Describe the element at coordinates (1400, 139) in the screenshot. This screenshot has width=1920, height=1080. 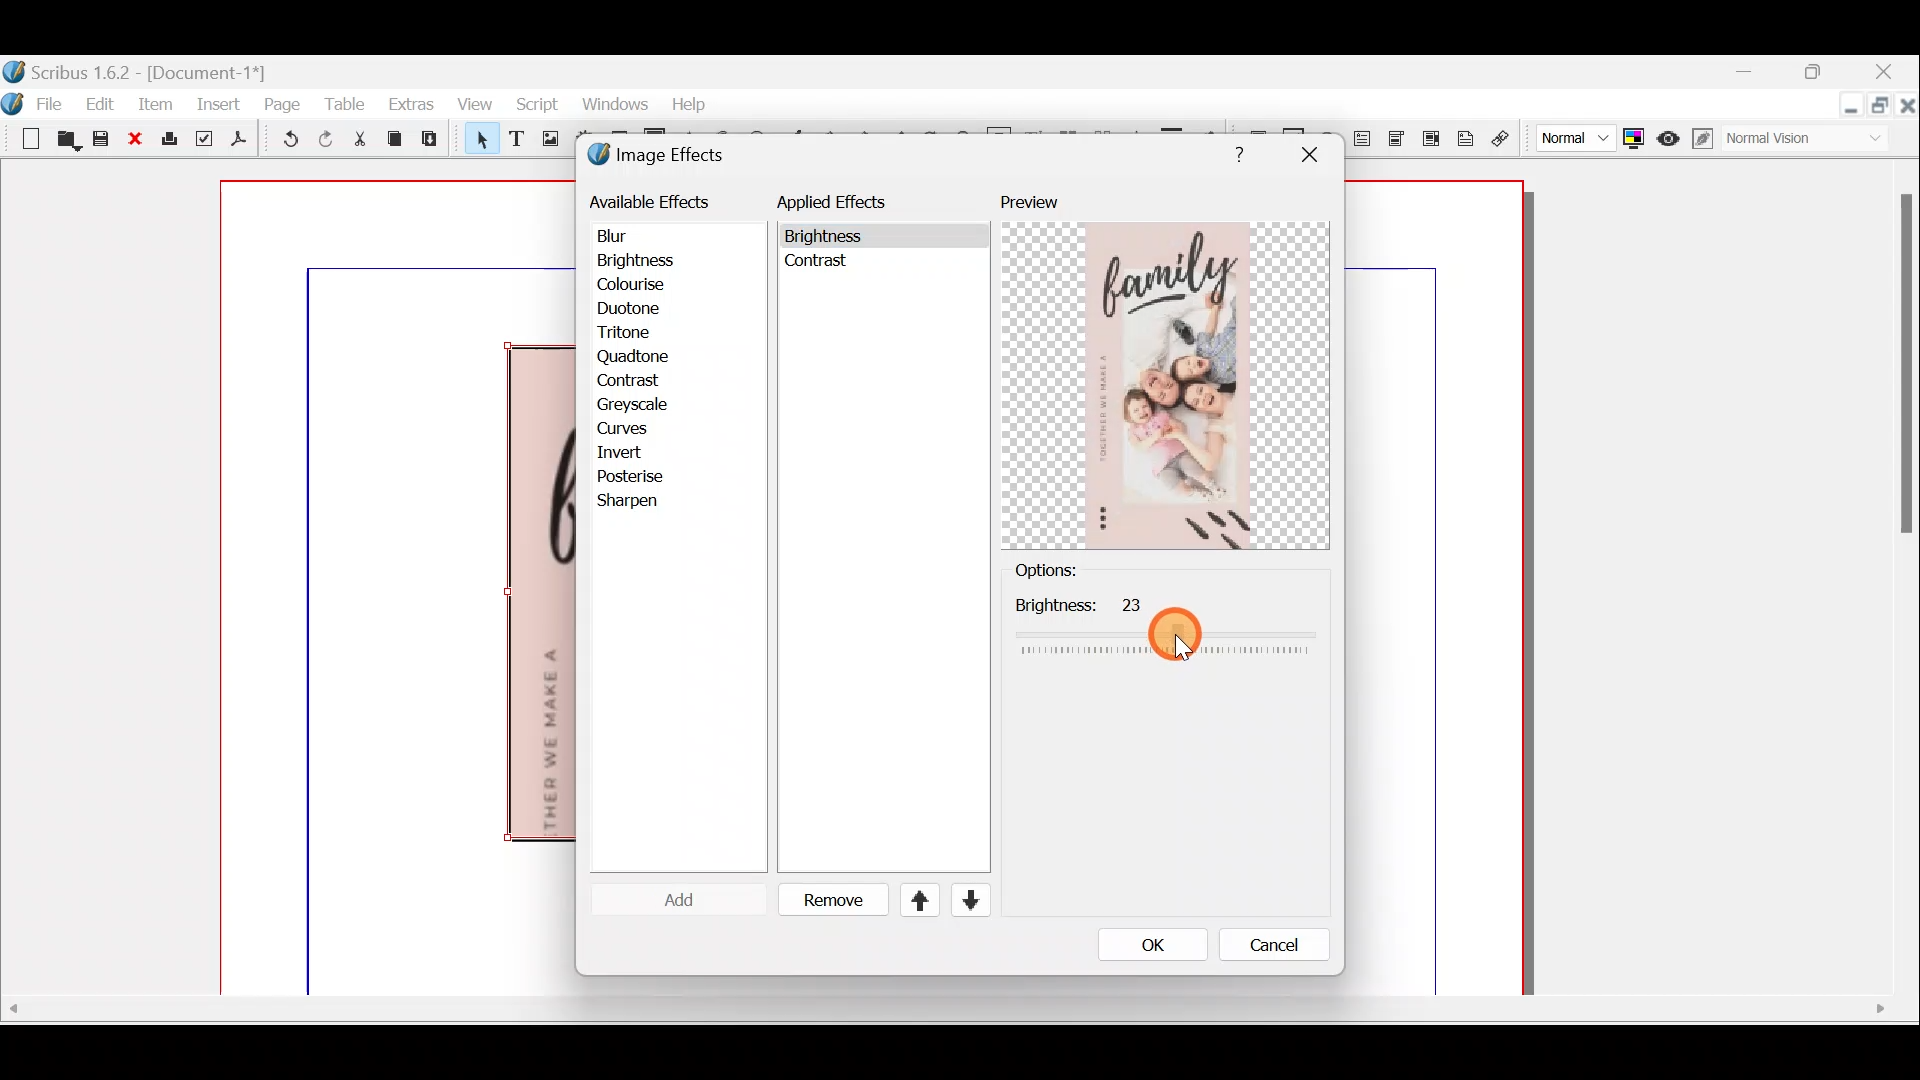
I see `PDF combo box` at that location.